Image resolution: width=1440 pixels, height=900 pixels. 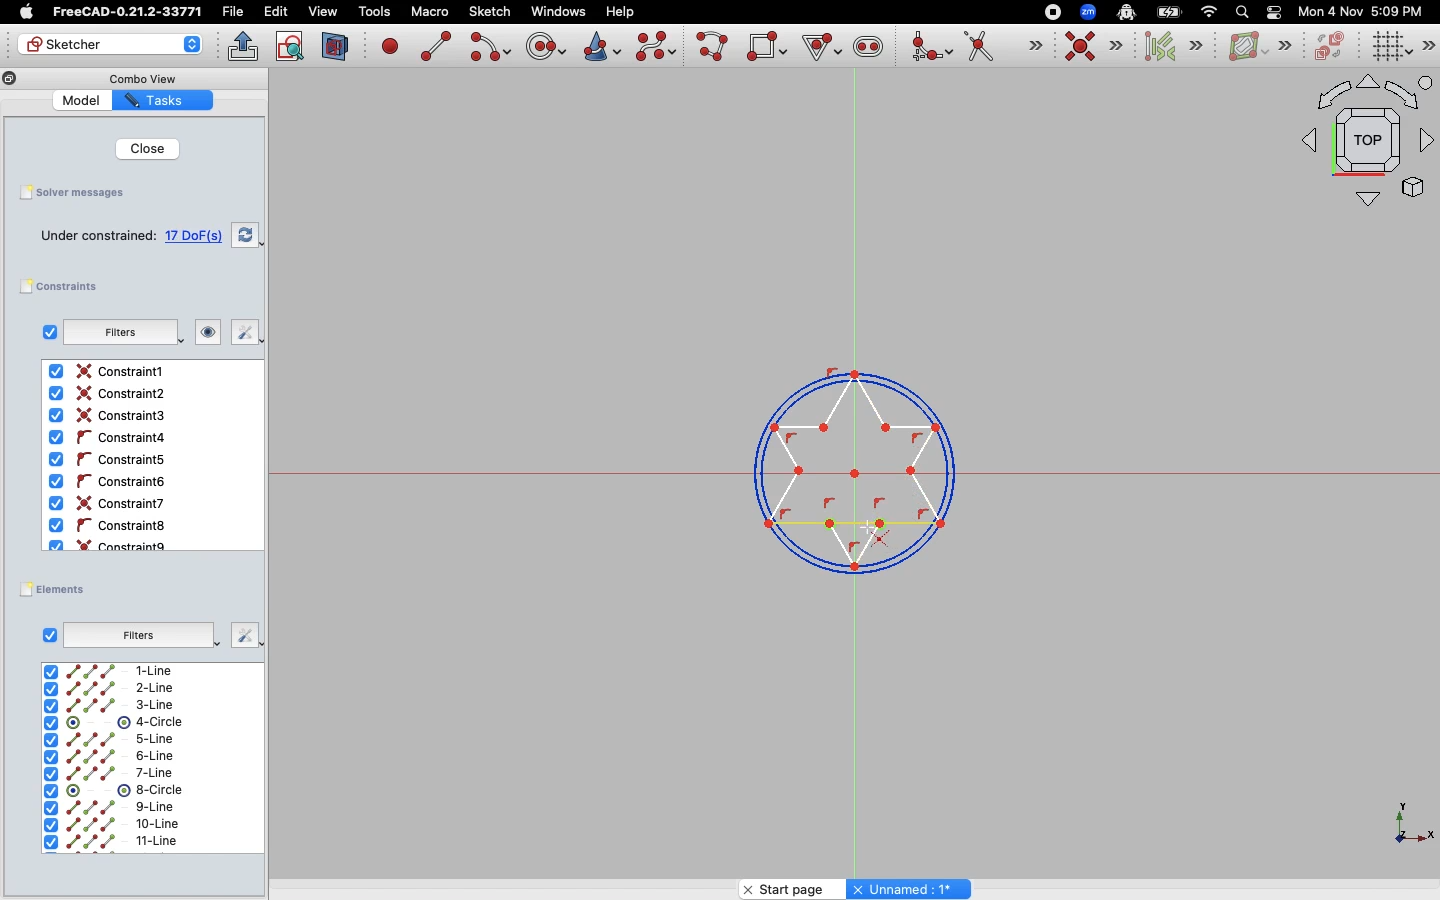 What do you see at coordinates (558, 12) in the screenshot?
I see `Windows` at bounding box center [558, 12].